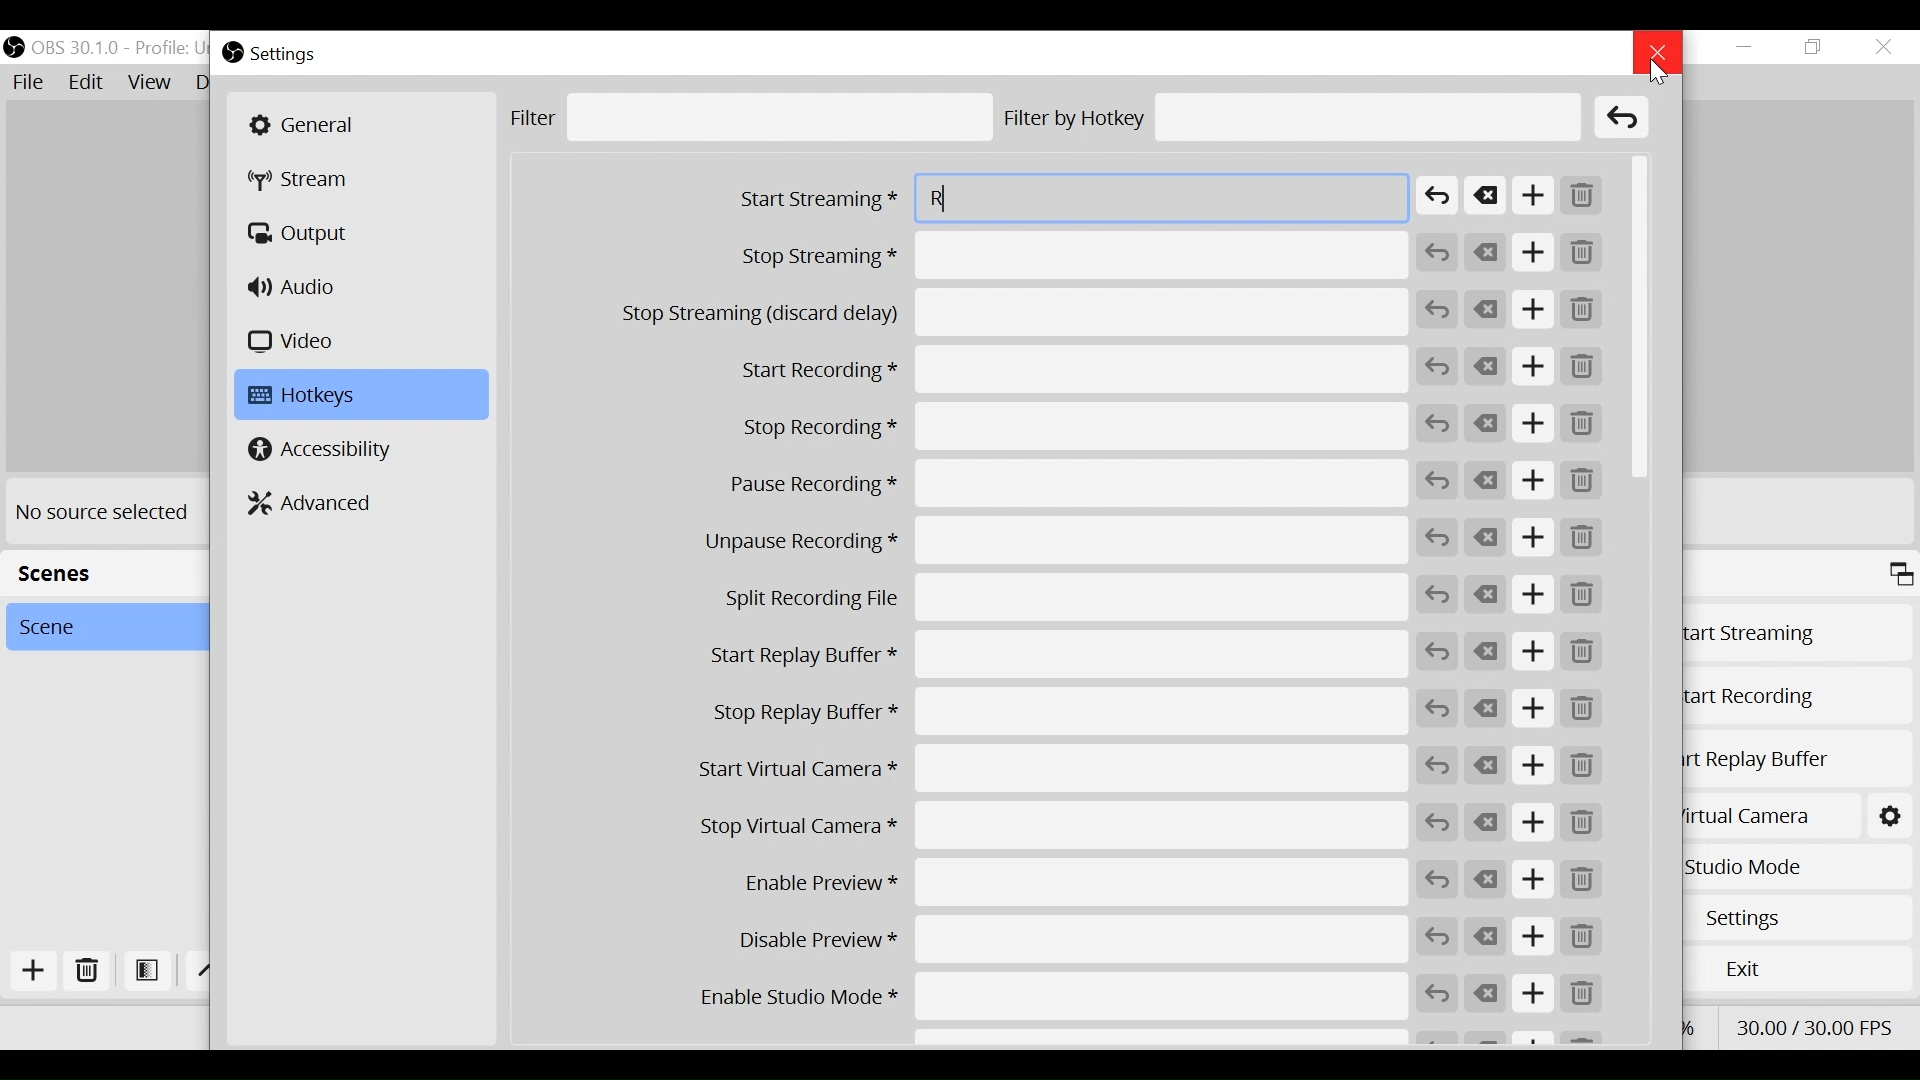 Image resolution: width=1920 pixels, height=1080 pixels. Describe the element at coordinates (1582, 536) in the screenshot. I see `Remove` at that location.